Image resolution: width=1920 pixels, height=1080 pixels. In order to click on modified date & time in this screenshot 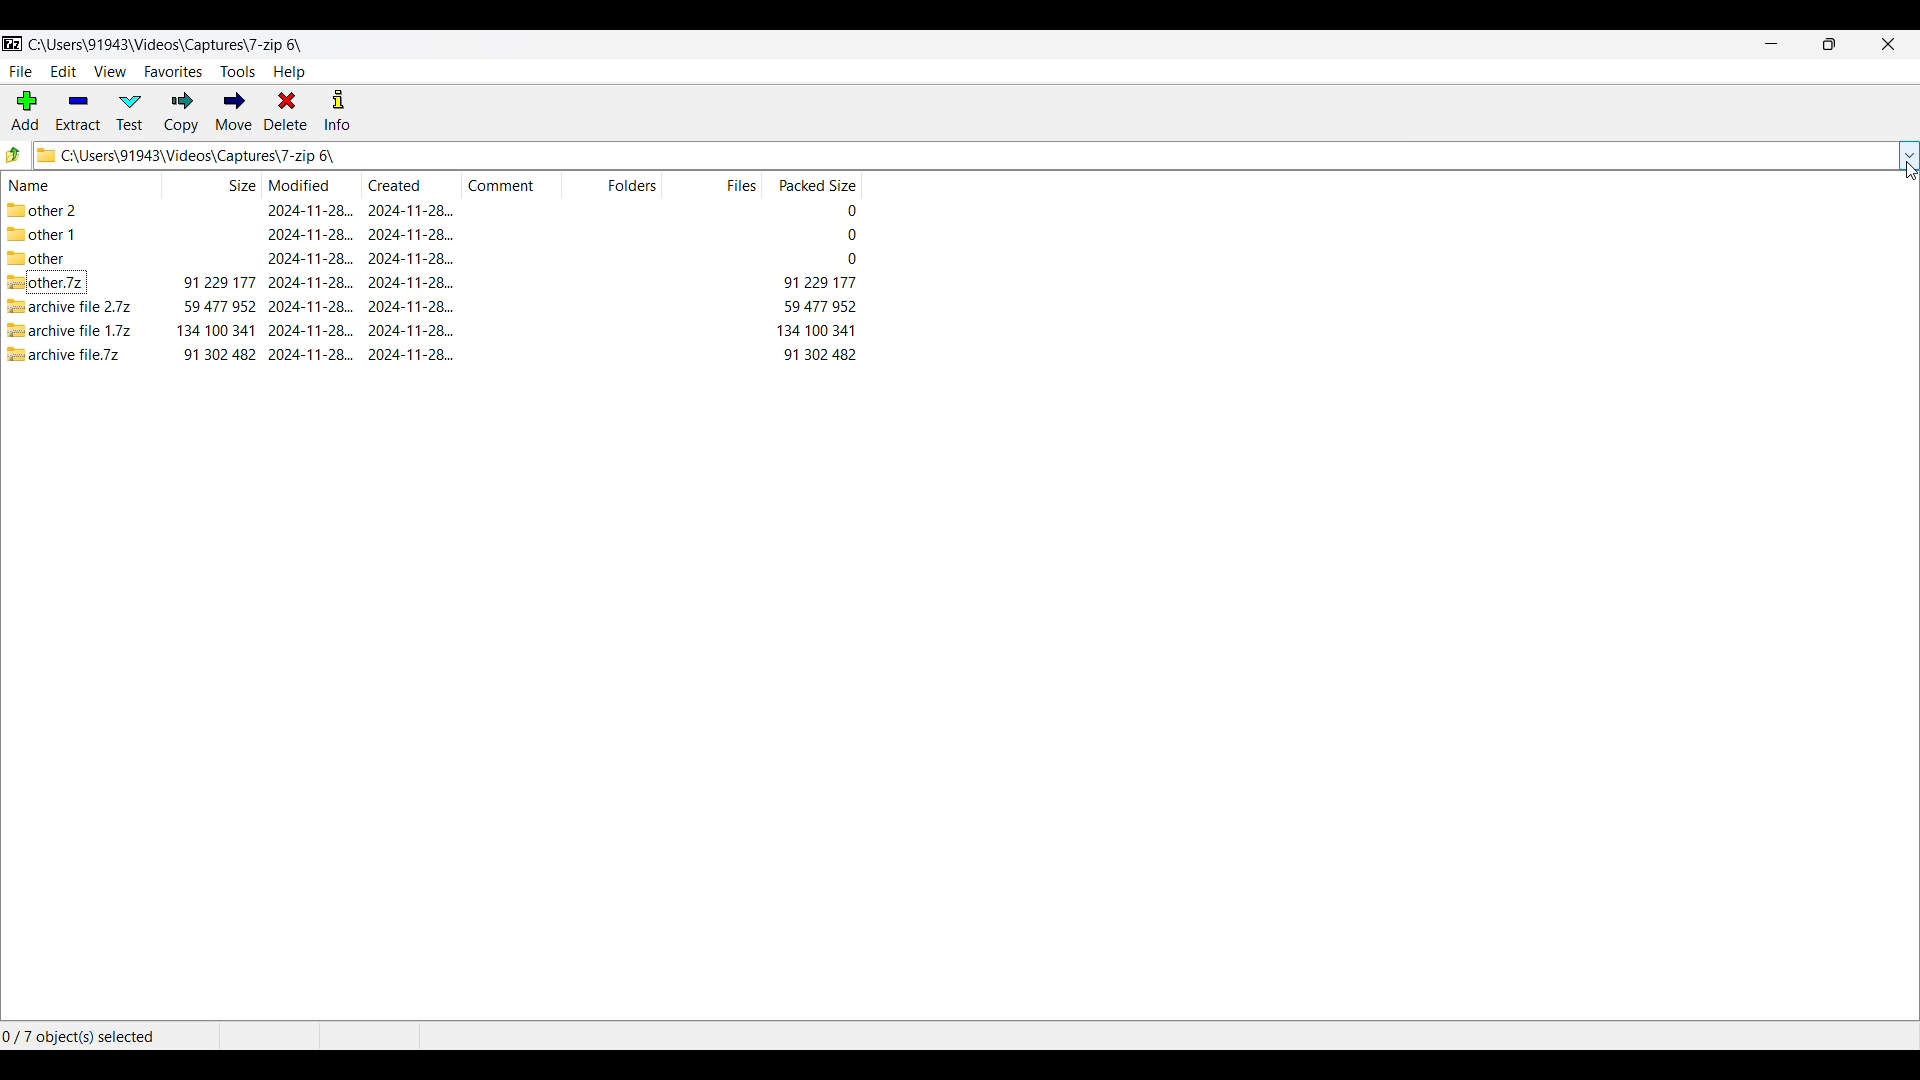, I will do `click(312, 331)`.